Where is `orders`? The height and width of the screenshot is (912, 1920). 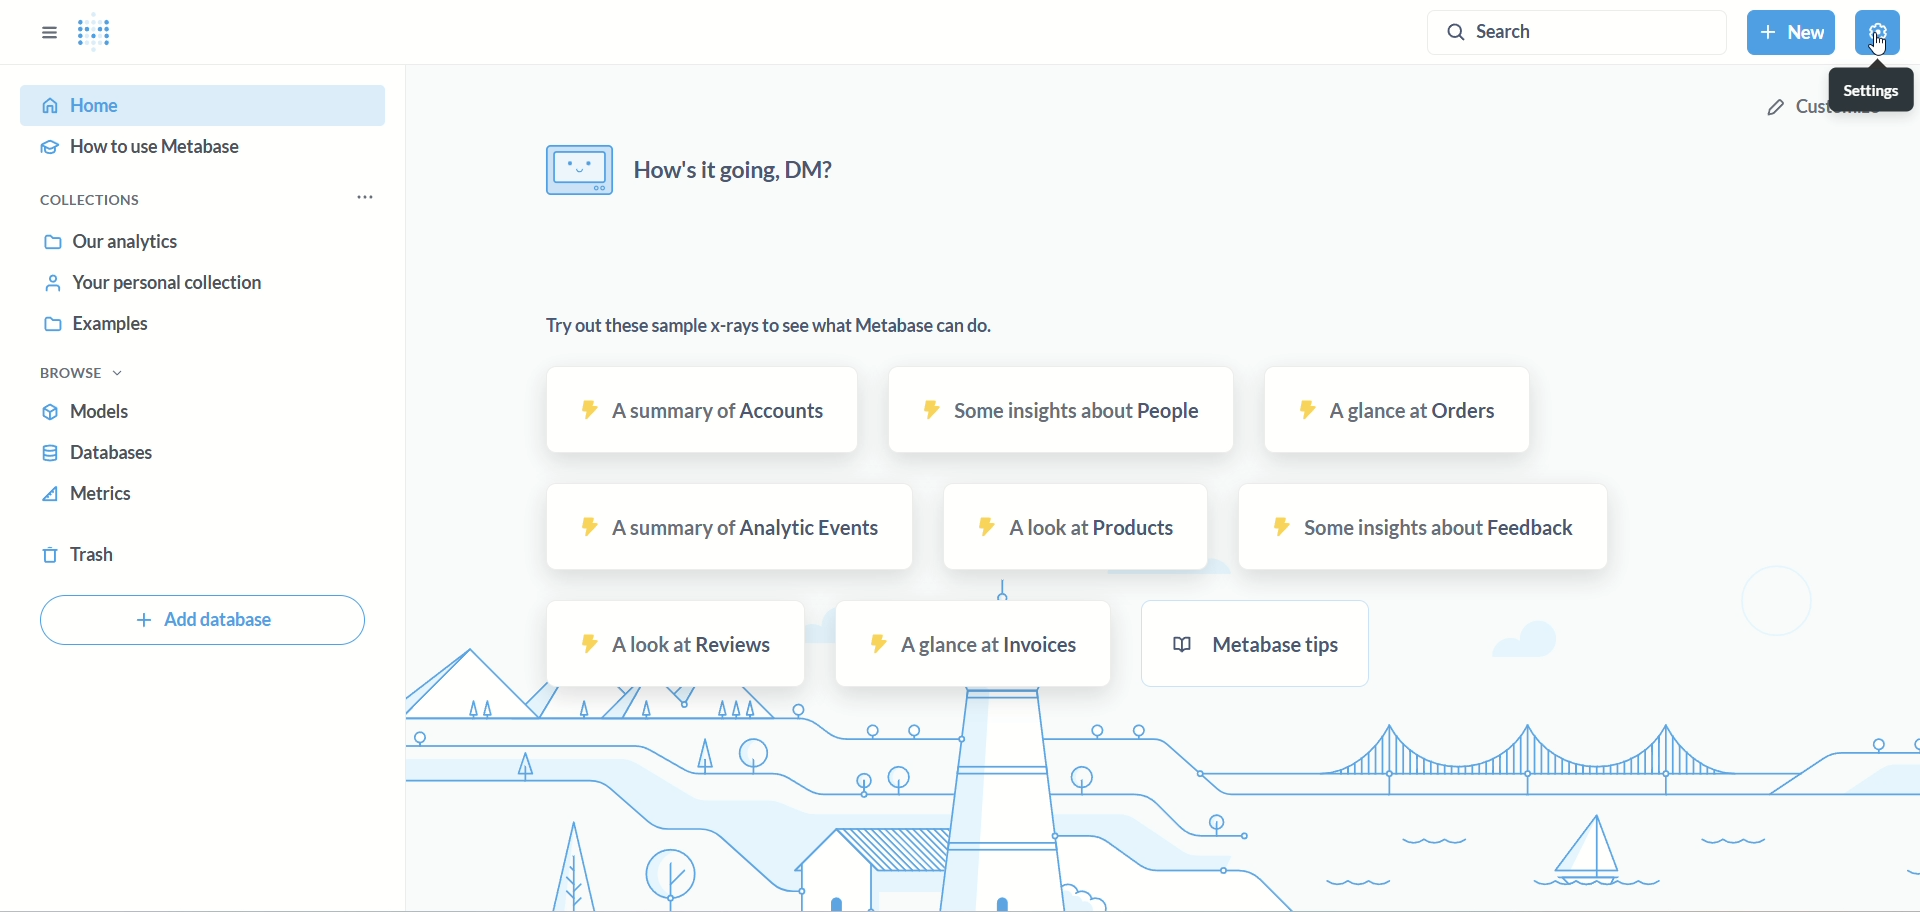
orders is located at coordinates (1396, 410).